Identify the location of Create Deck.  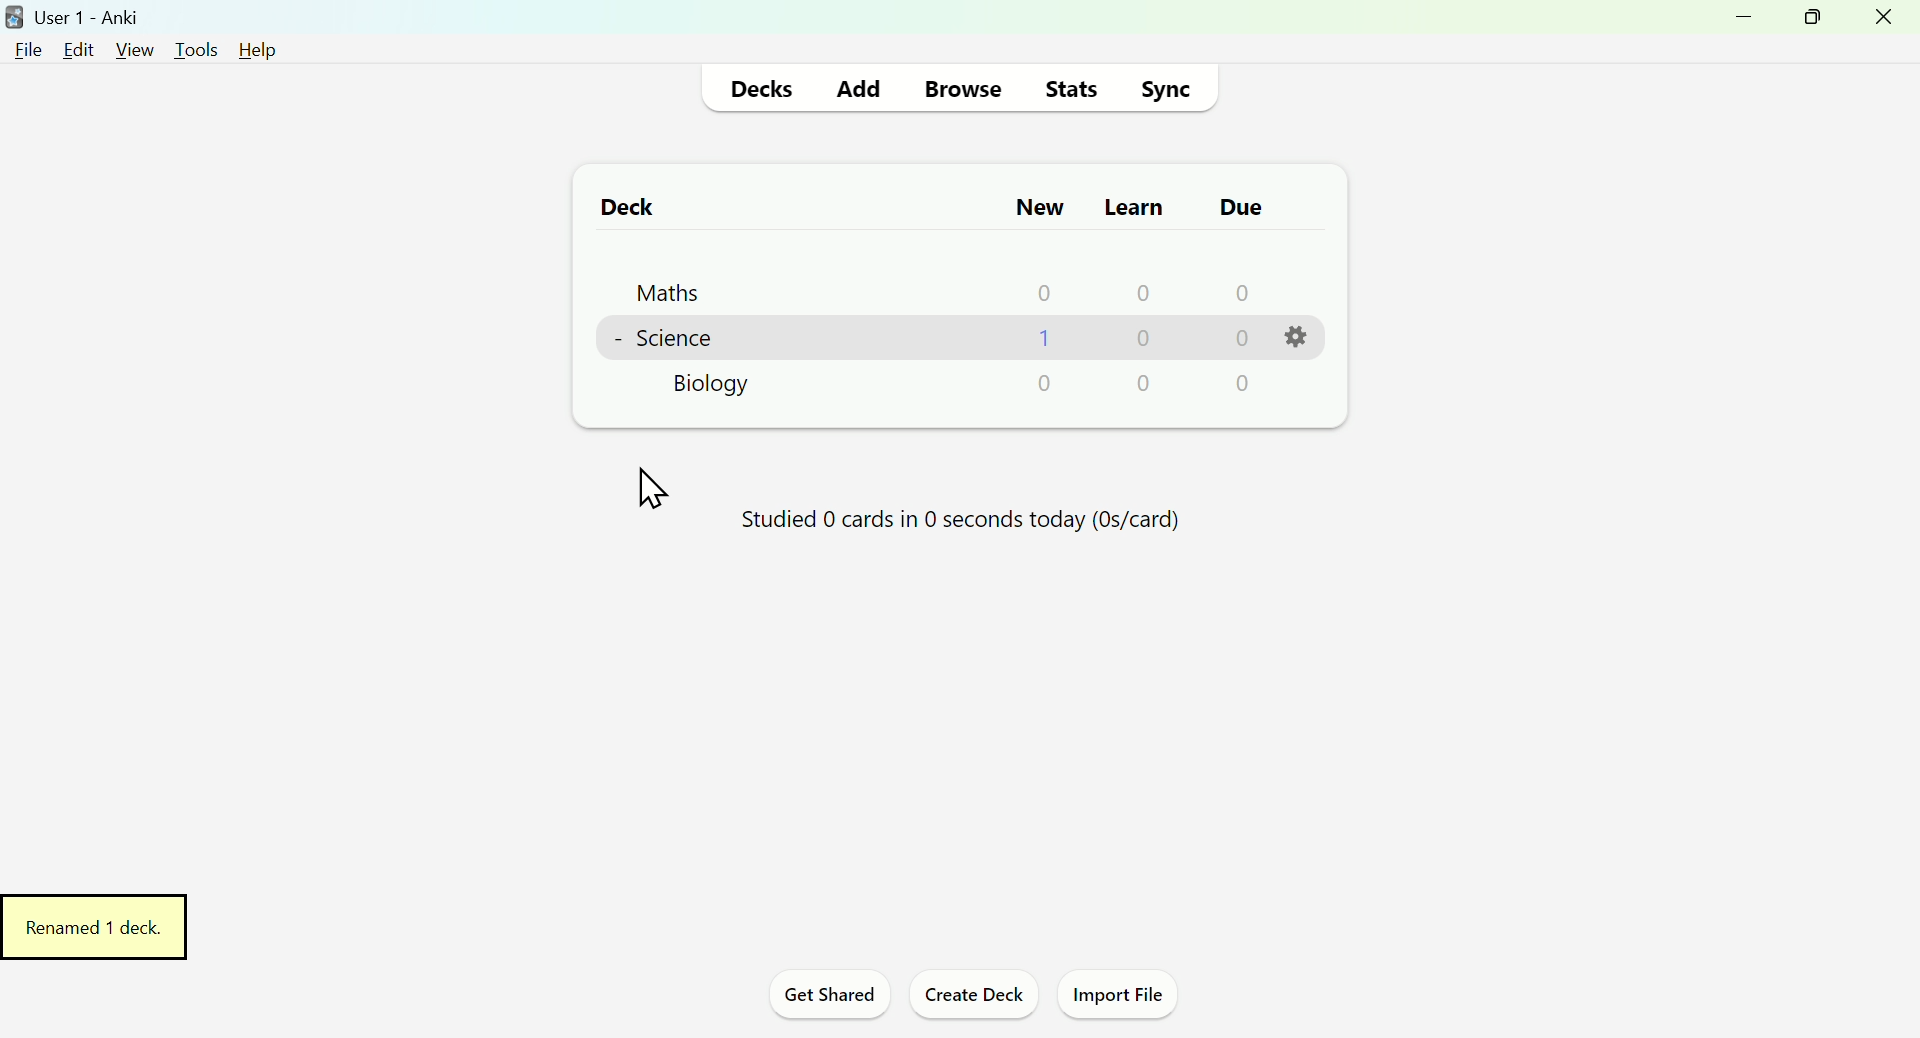
(973, 999).